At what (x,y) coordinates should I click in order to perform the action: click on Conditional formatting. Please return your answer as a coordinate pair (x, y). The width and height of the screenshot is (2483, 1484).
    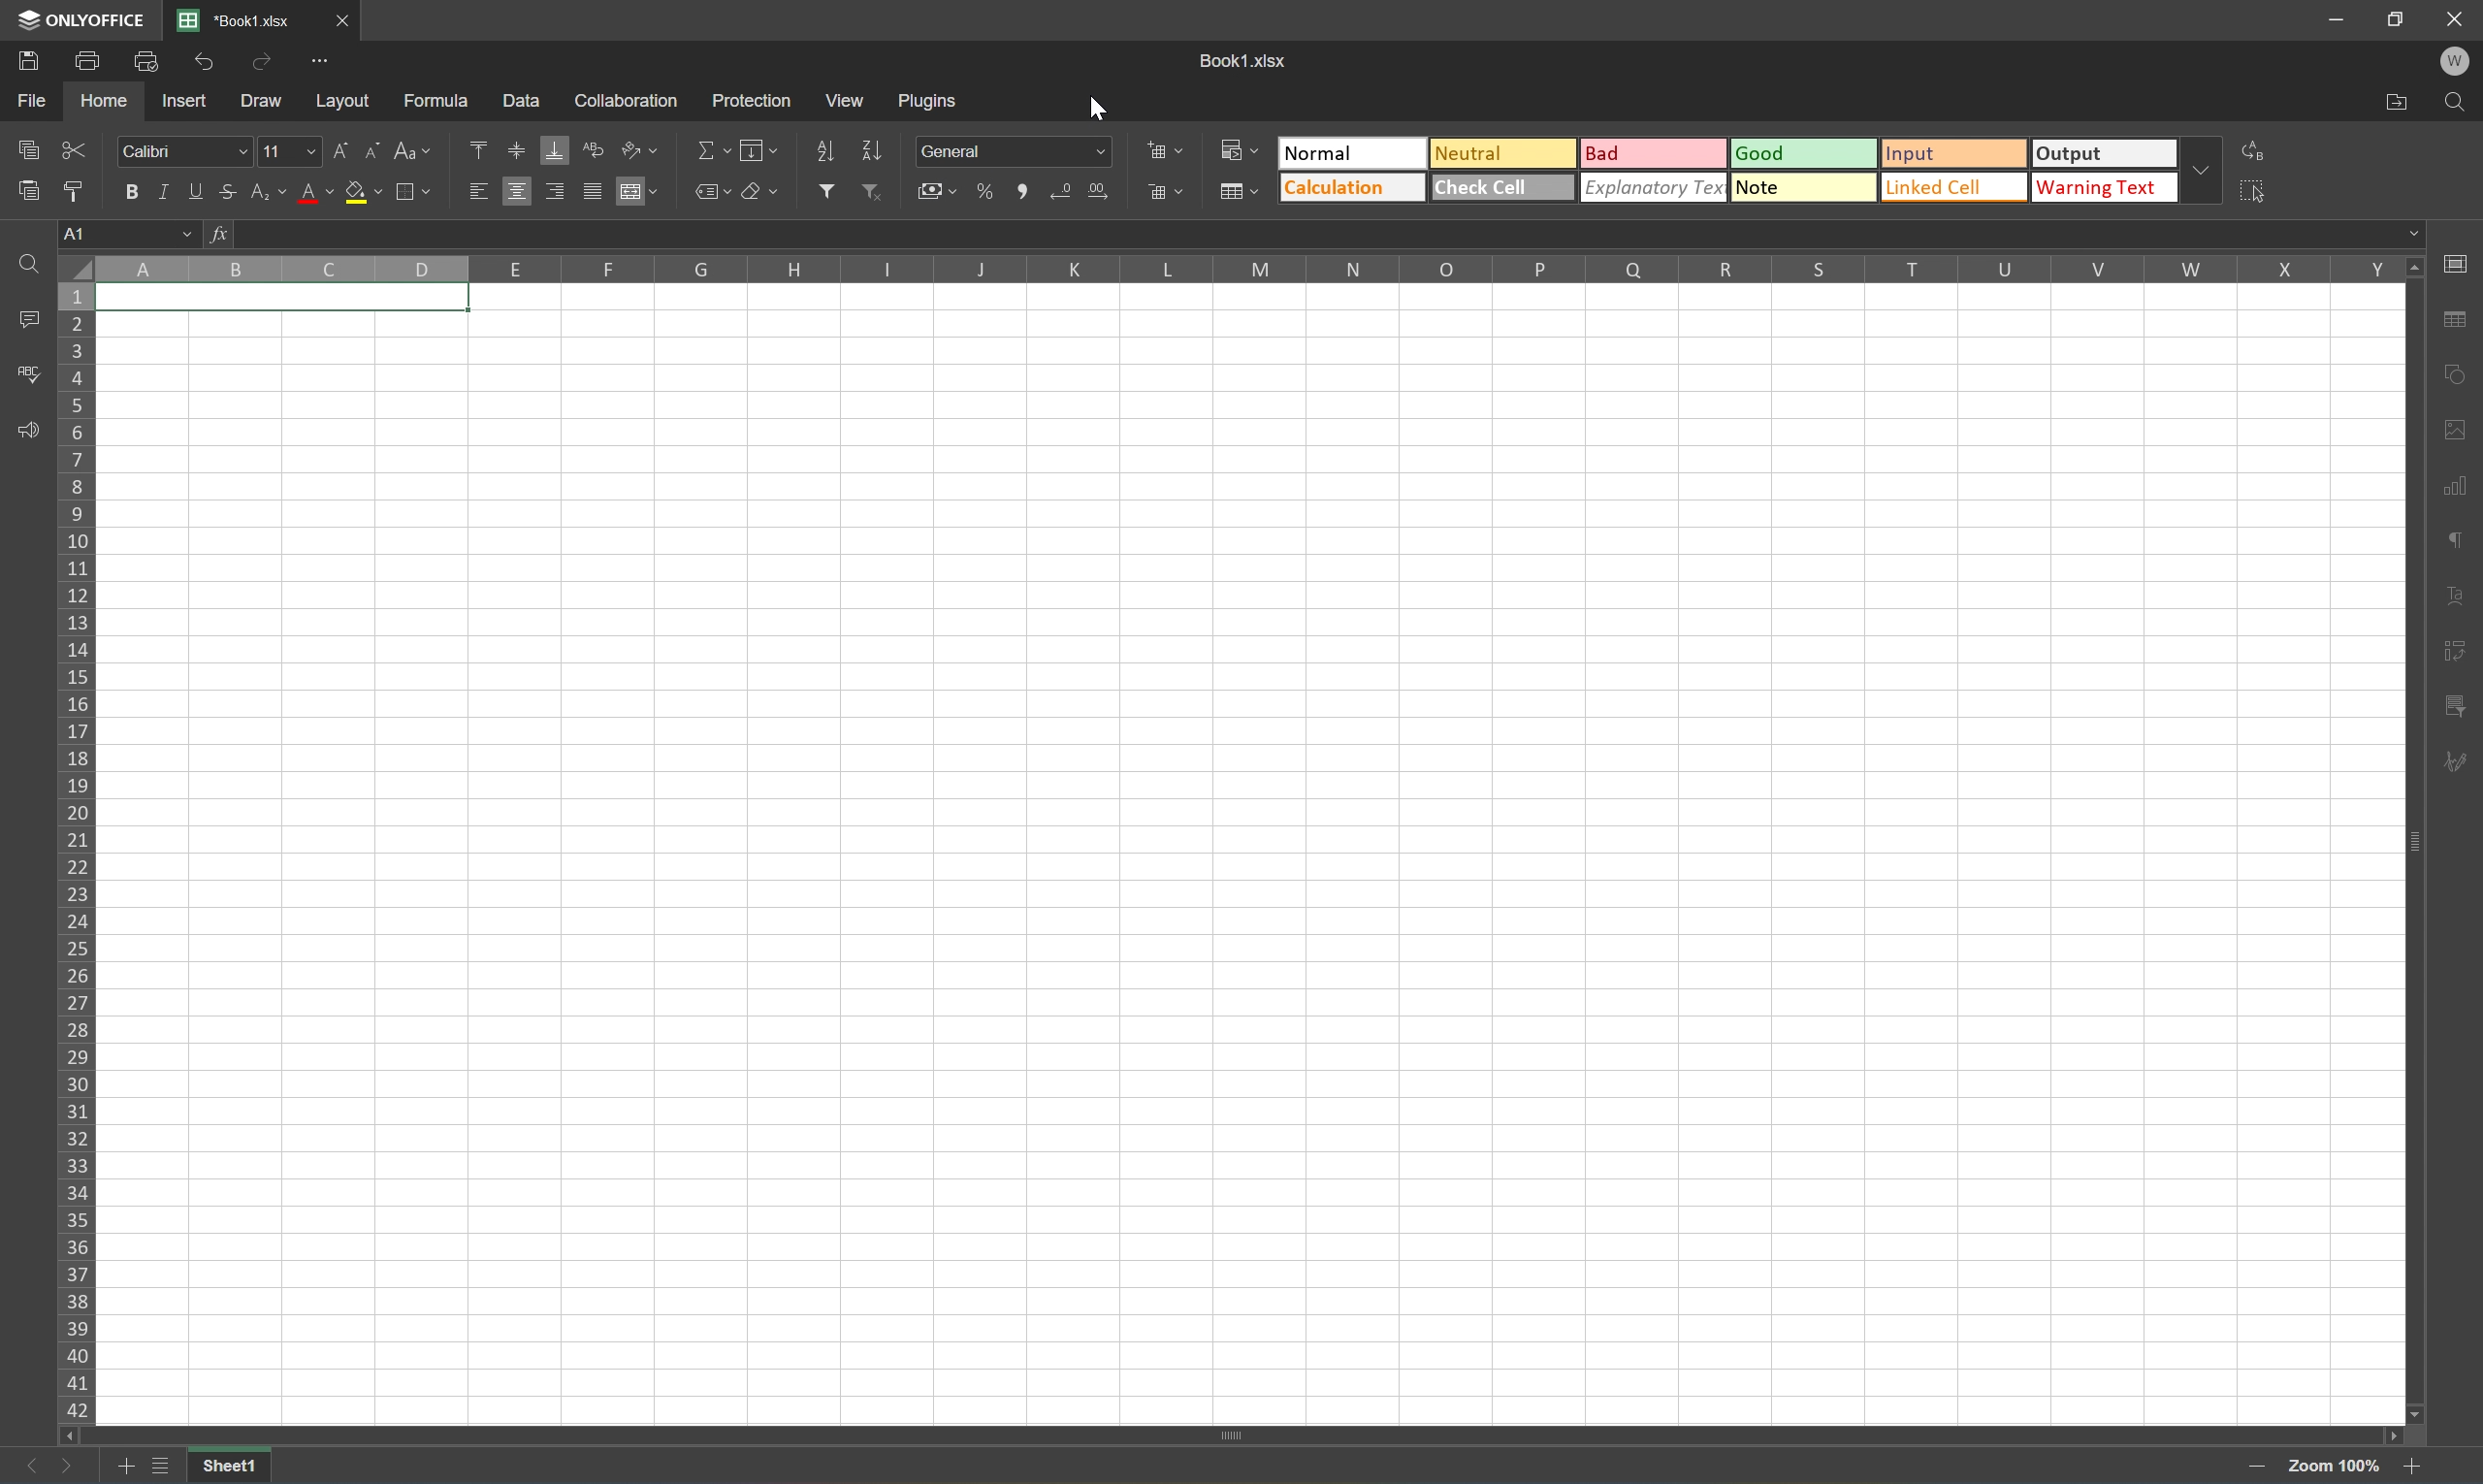
    Looking at the image, I should click on (1240, 149).